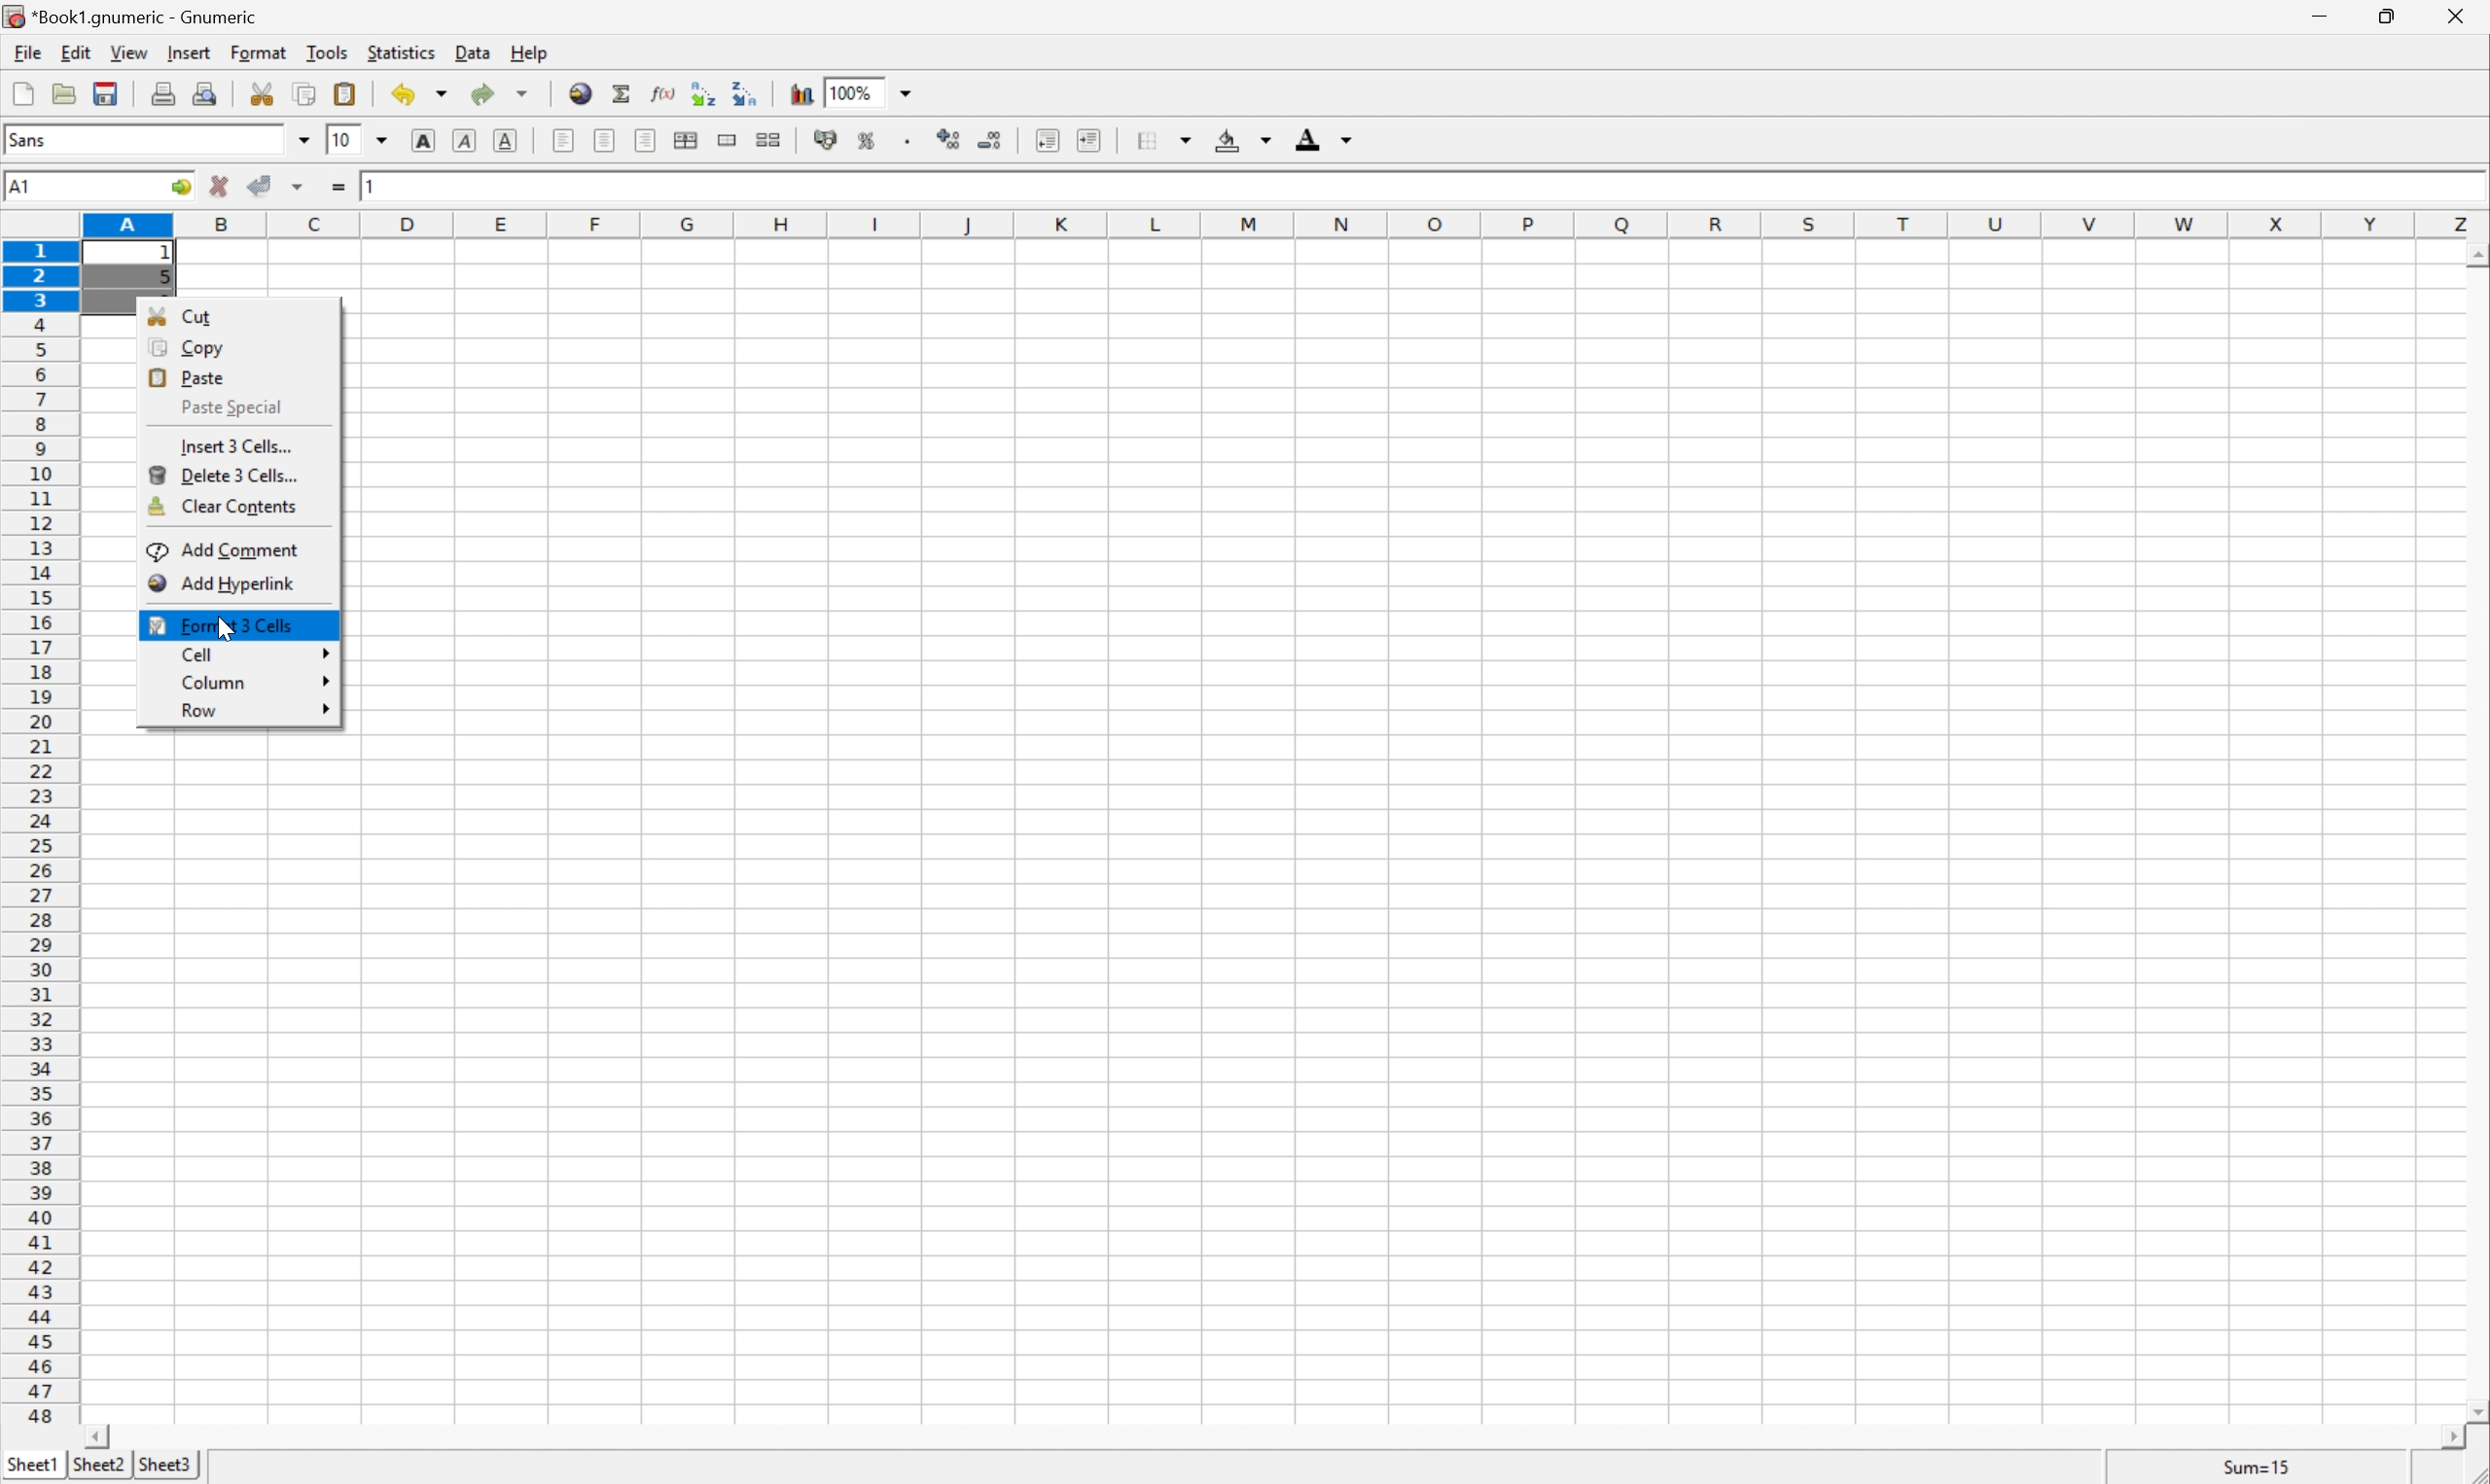 The image size is (2490, 1484). I want to click on align left, so click(565, 140).